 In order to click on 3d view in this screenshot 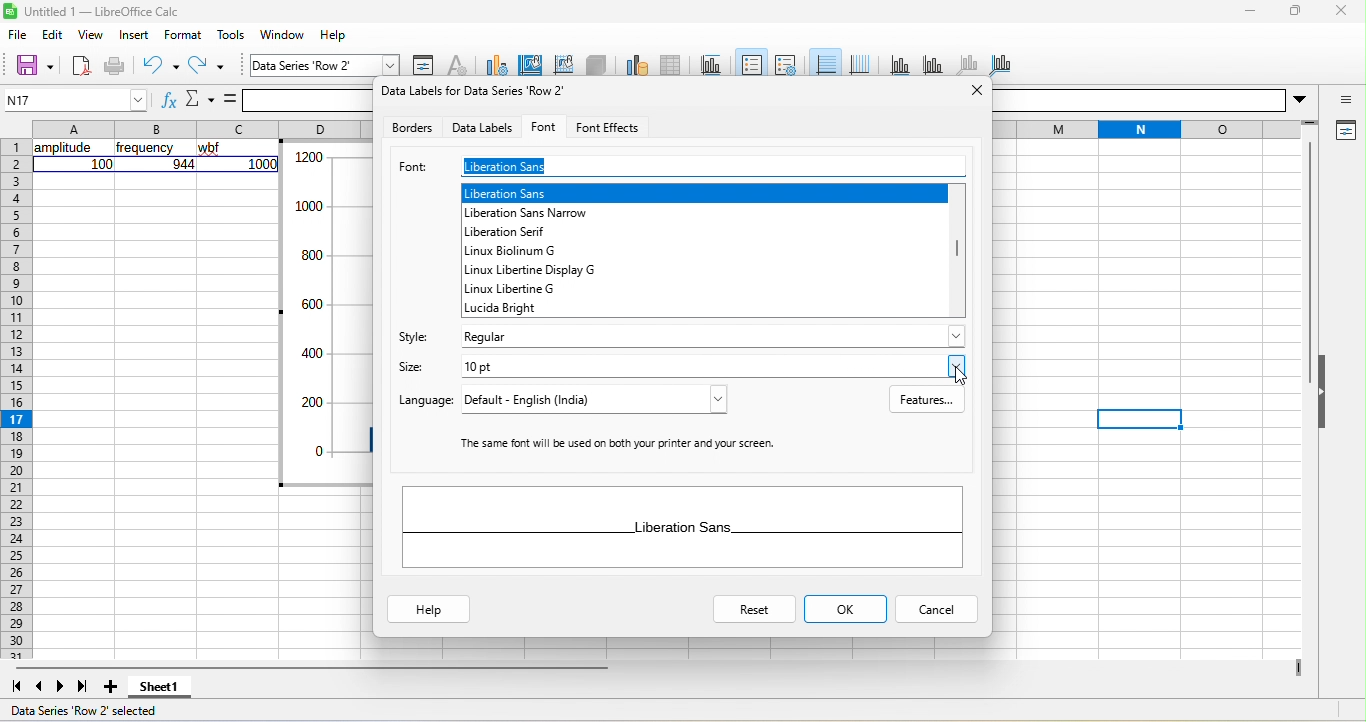, I will do `click(598, 65)`.